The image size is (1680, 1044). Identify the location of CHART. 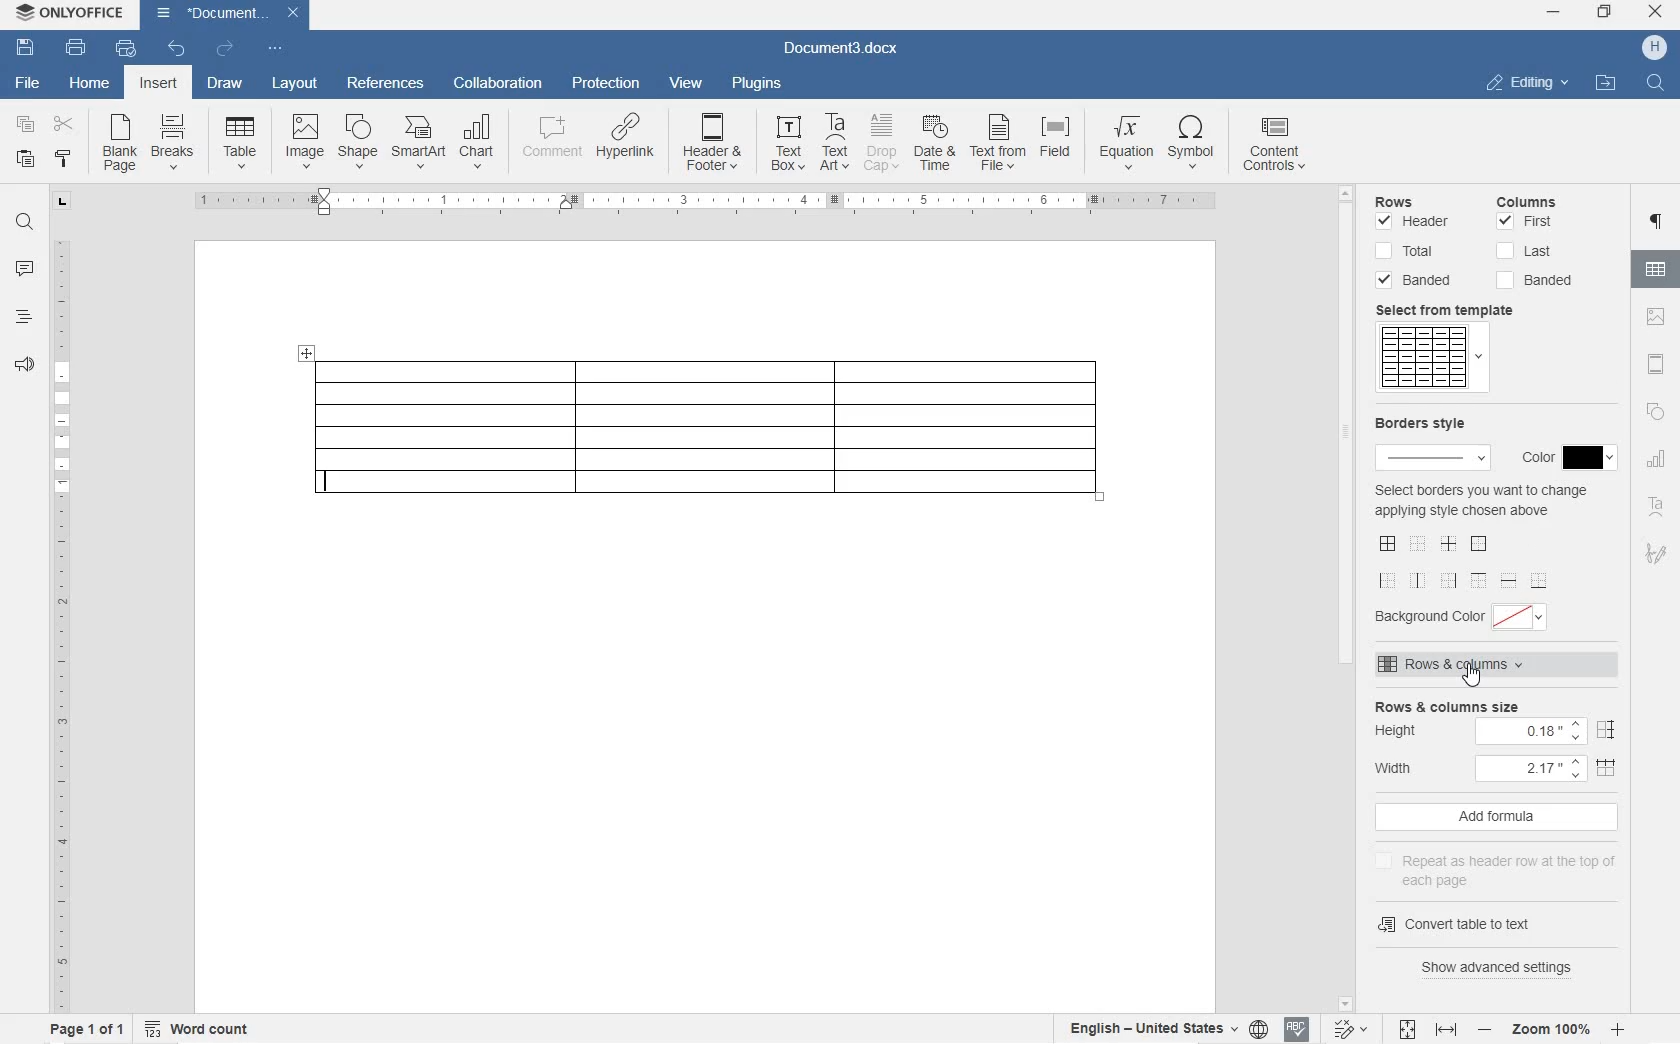
(476, 145).